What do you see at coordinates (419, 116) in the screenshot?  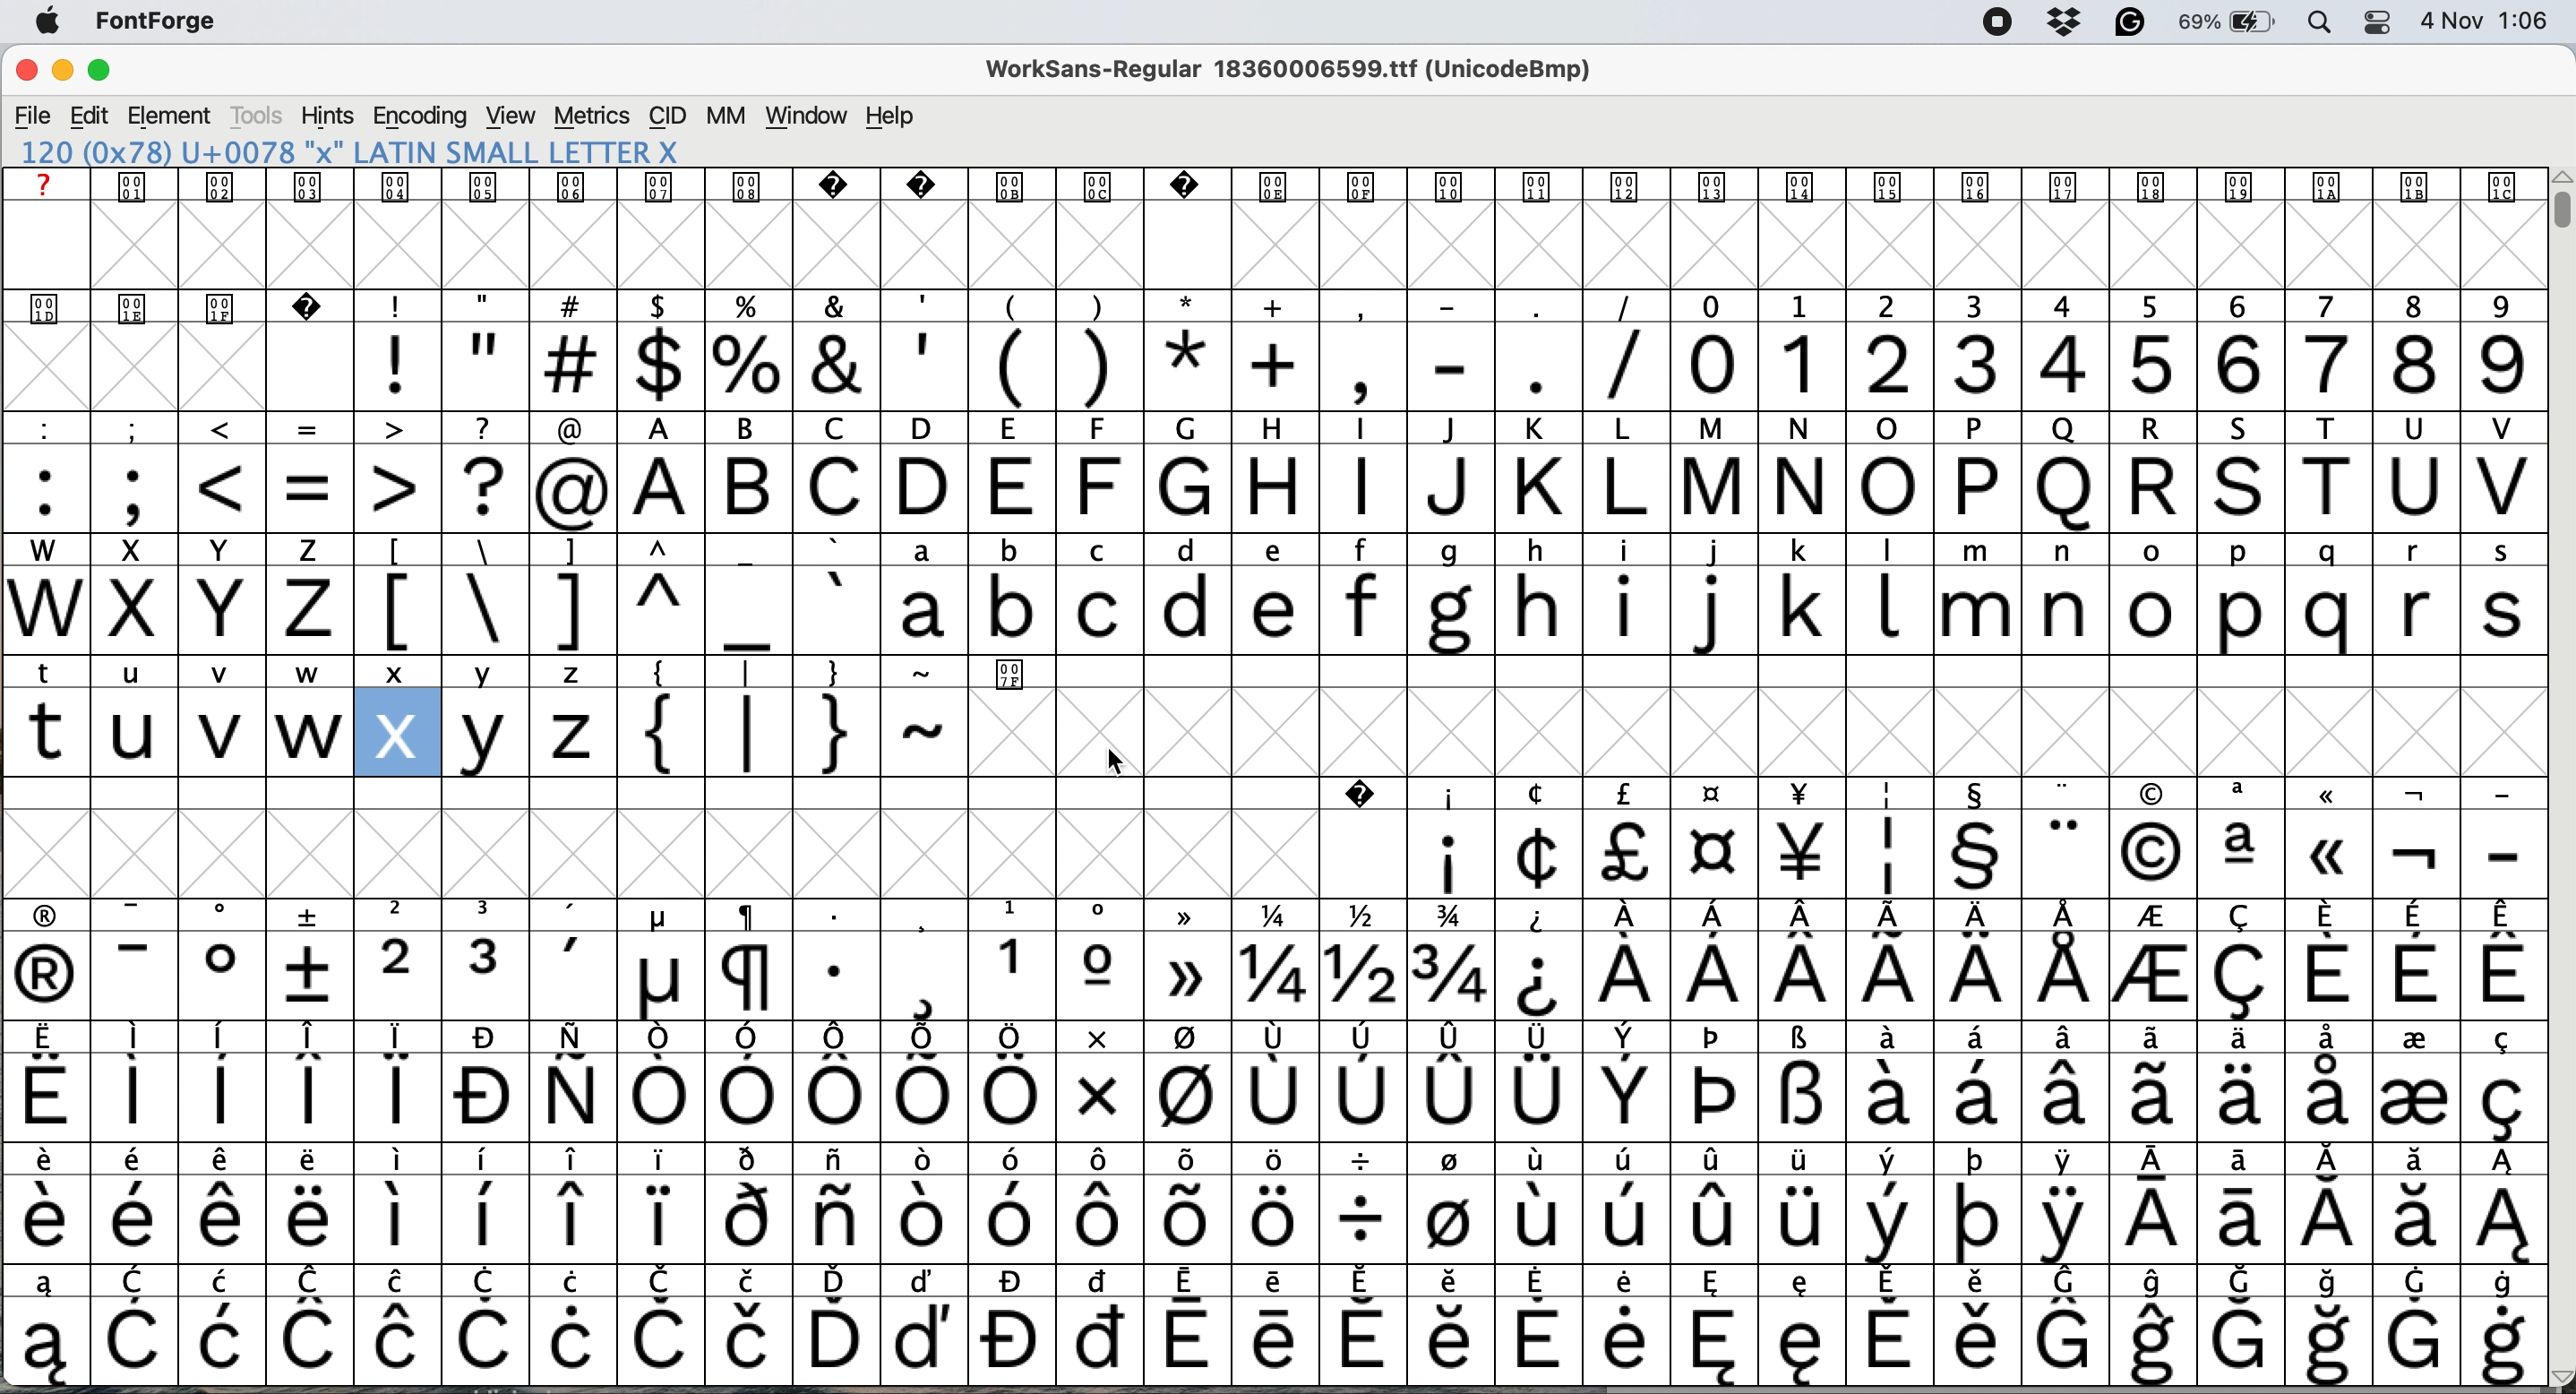 I see `encoding` at bounding box center [419, 116].